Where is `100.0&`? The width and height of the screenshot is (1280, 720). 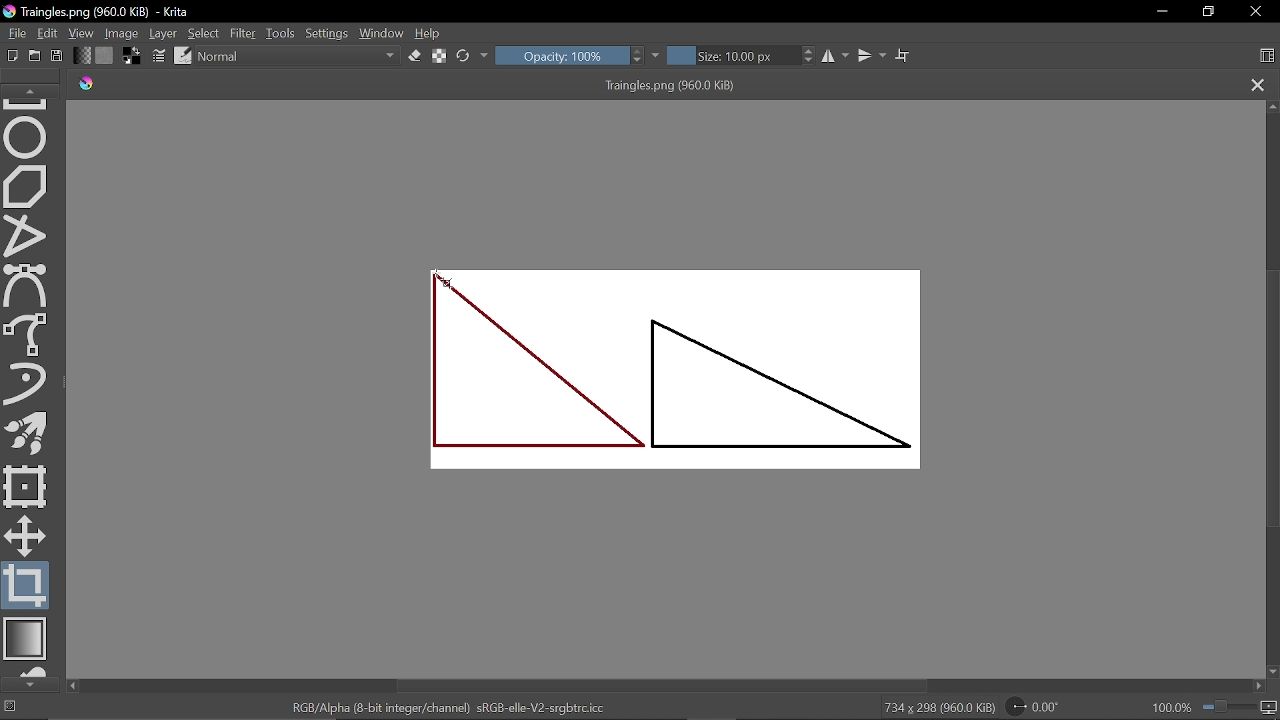 100.0& is located at coordinates (1216, 705).